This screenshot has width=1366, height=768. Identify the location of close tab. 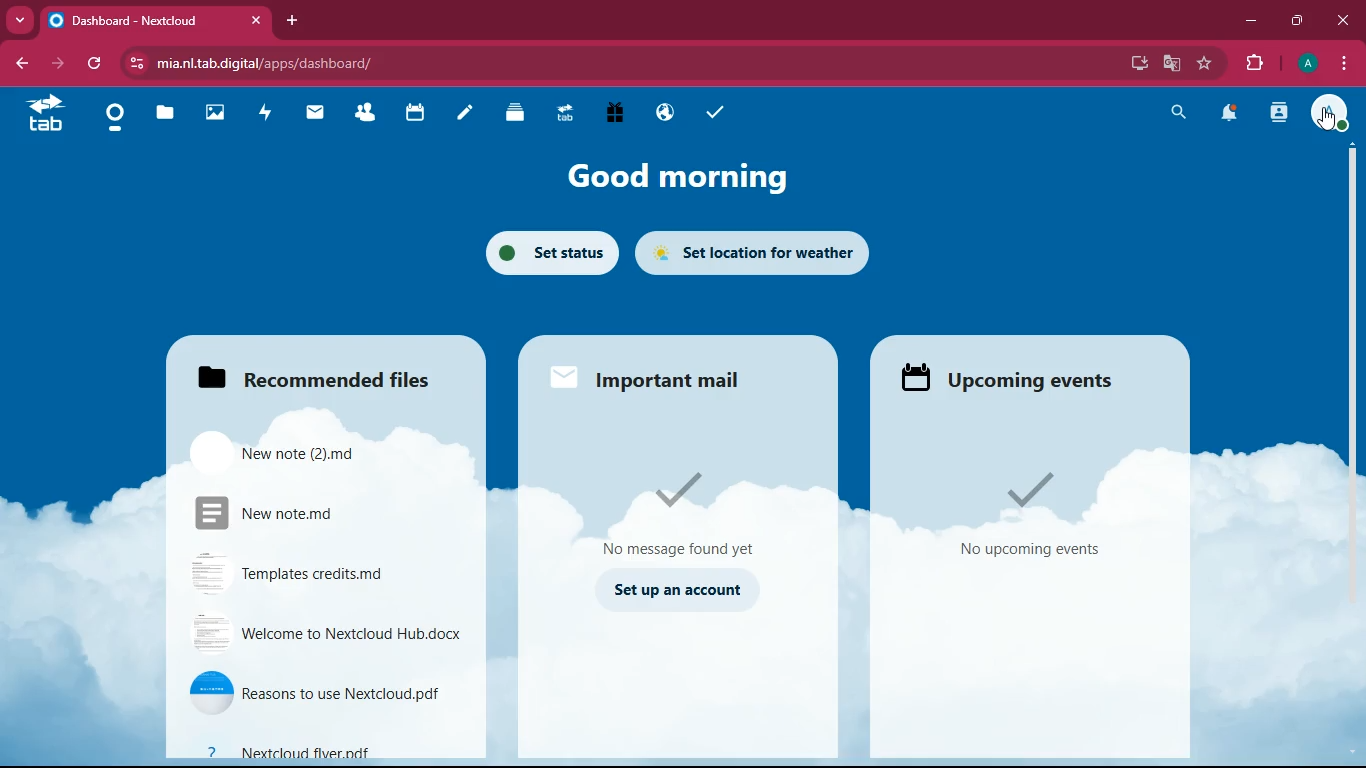
(258, 21).